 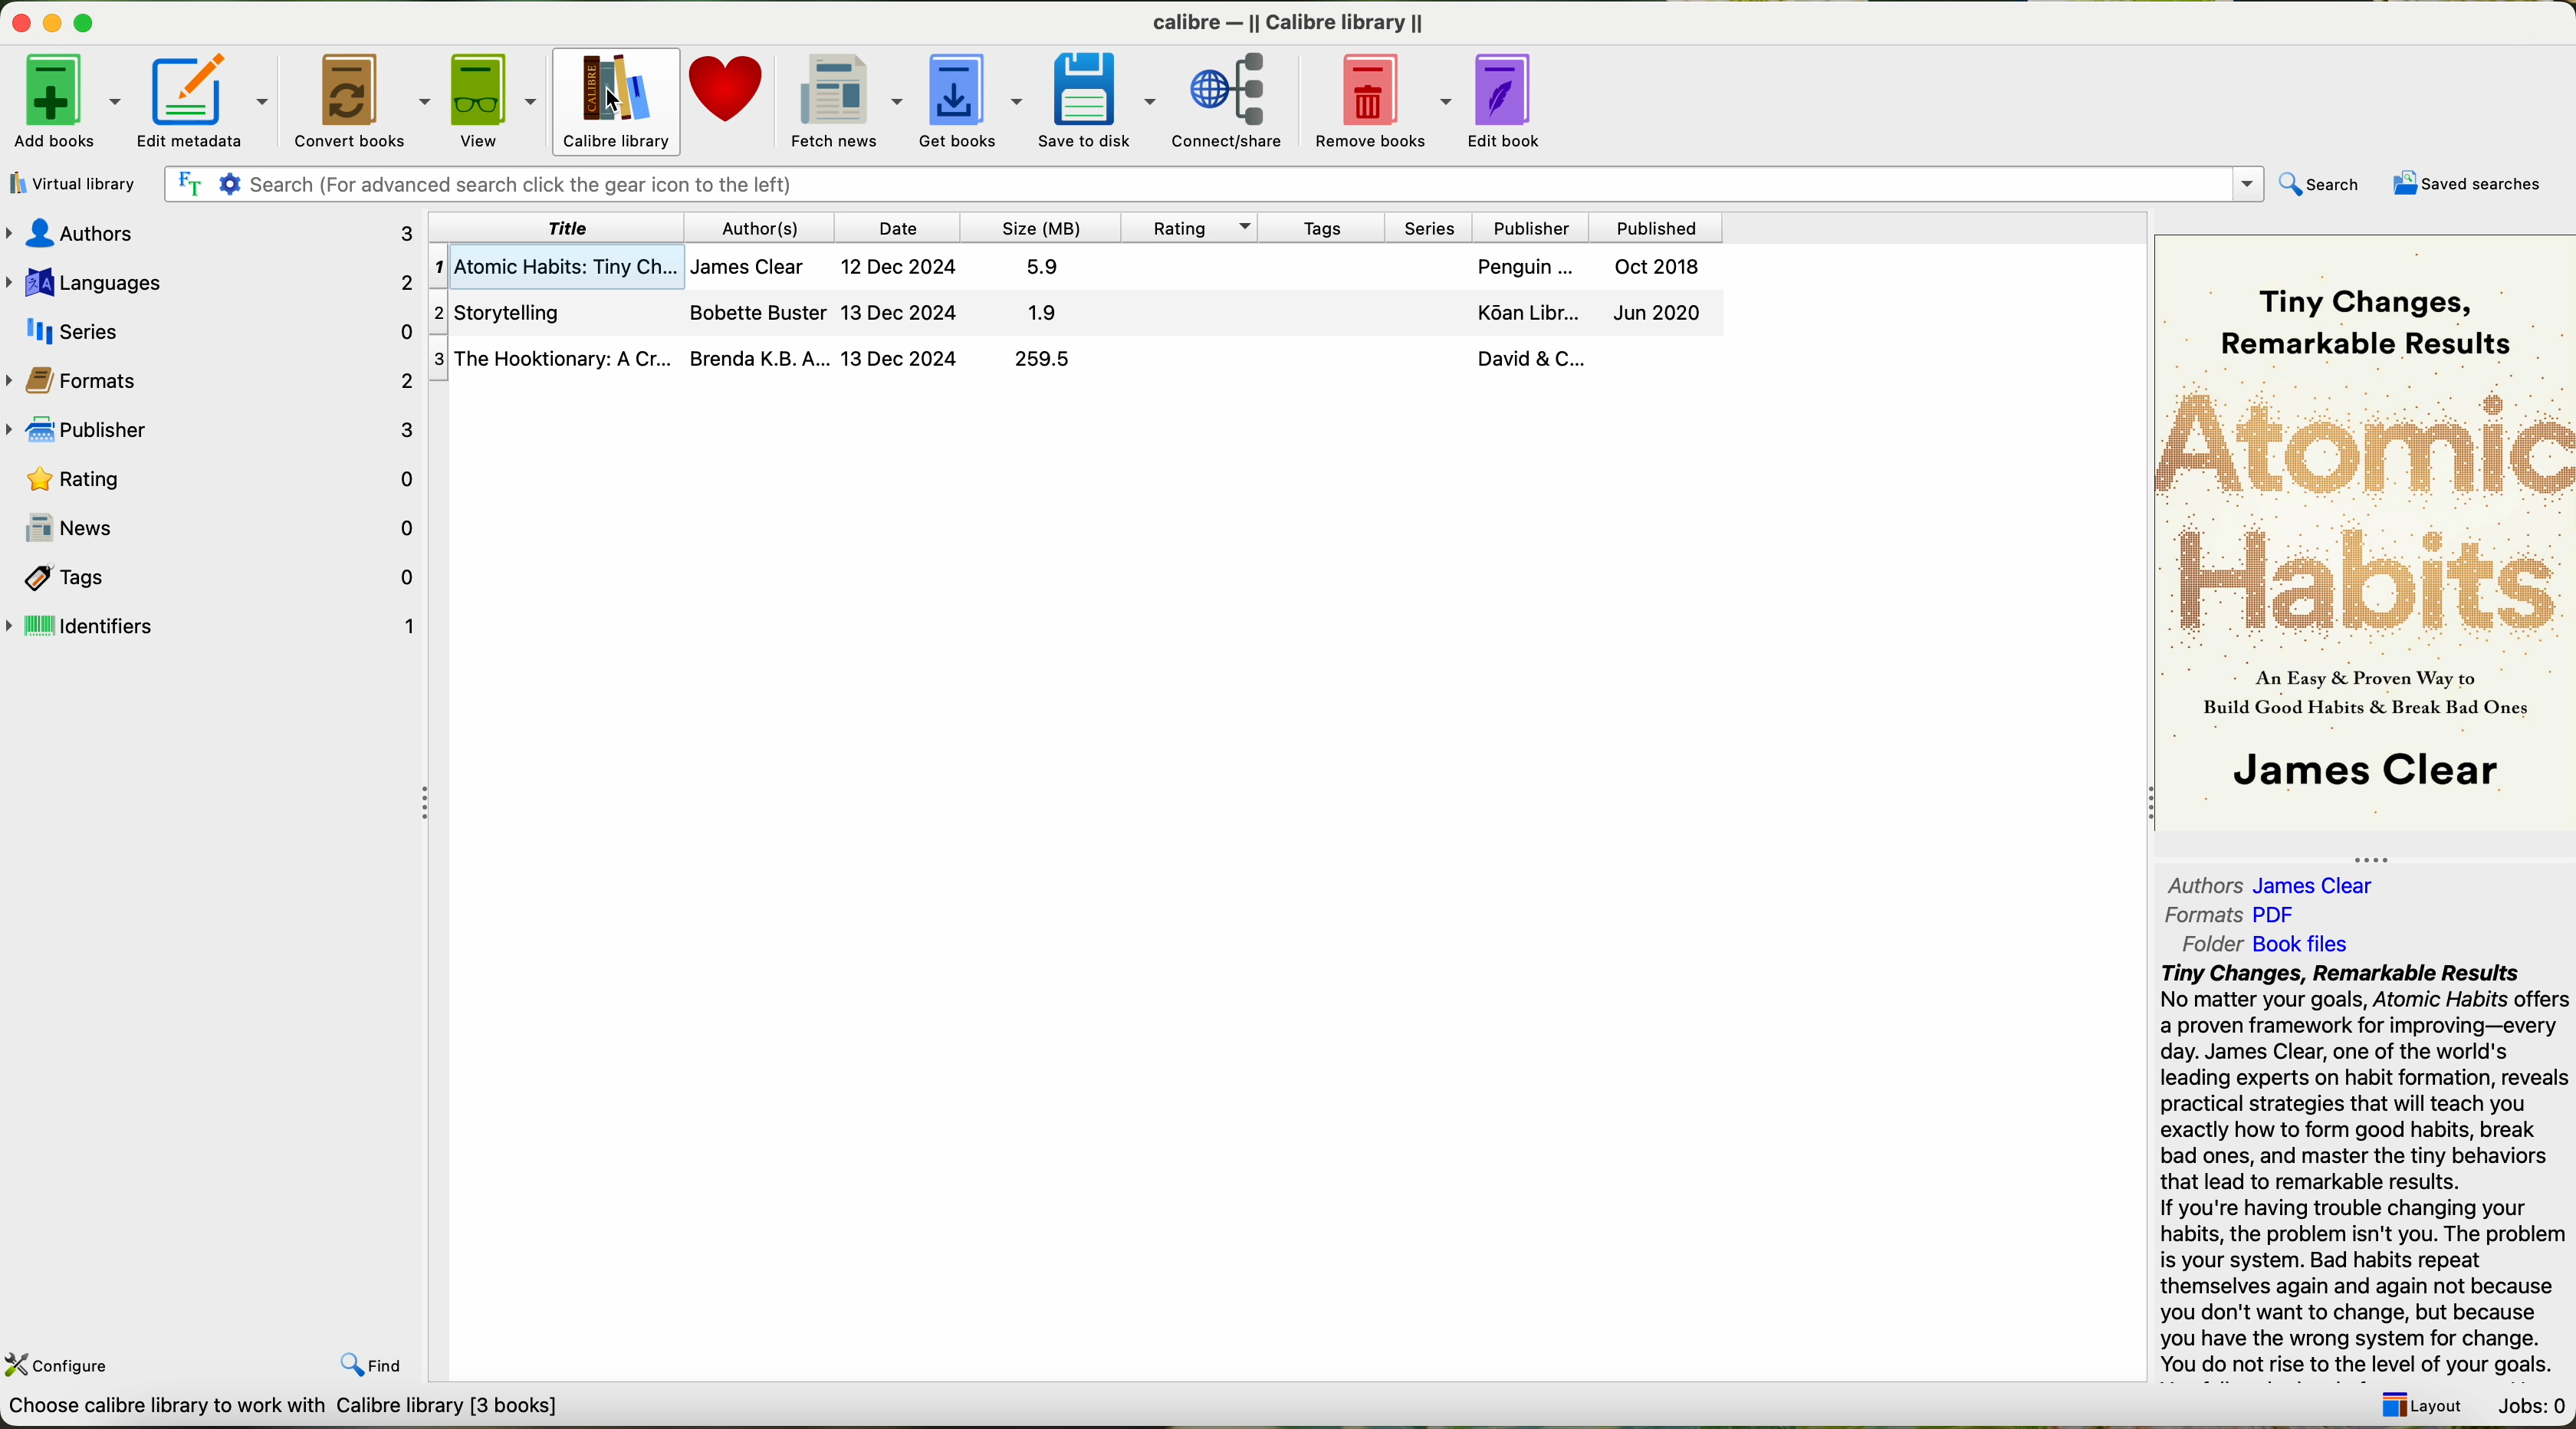 I want to click on close program, so click(x=18, y=22).